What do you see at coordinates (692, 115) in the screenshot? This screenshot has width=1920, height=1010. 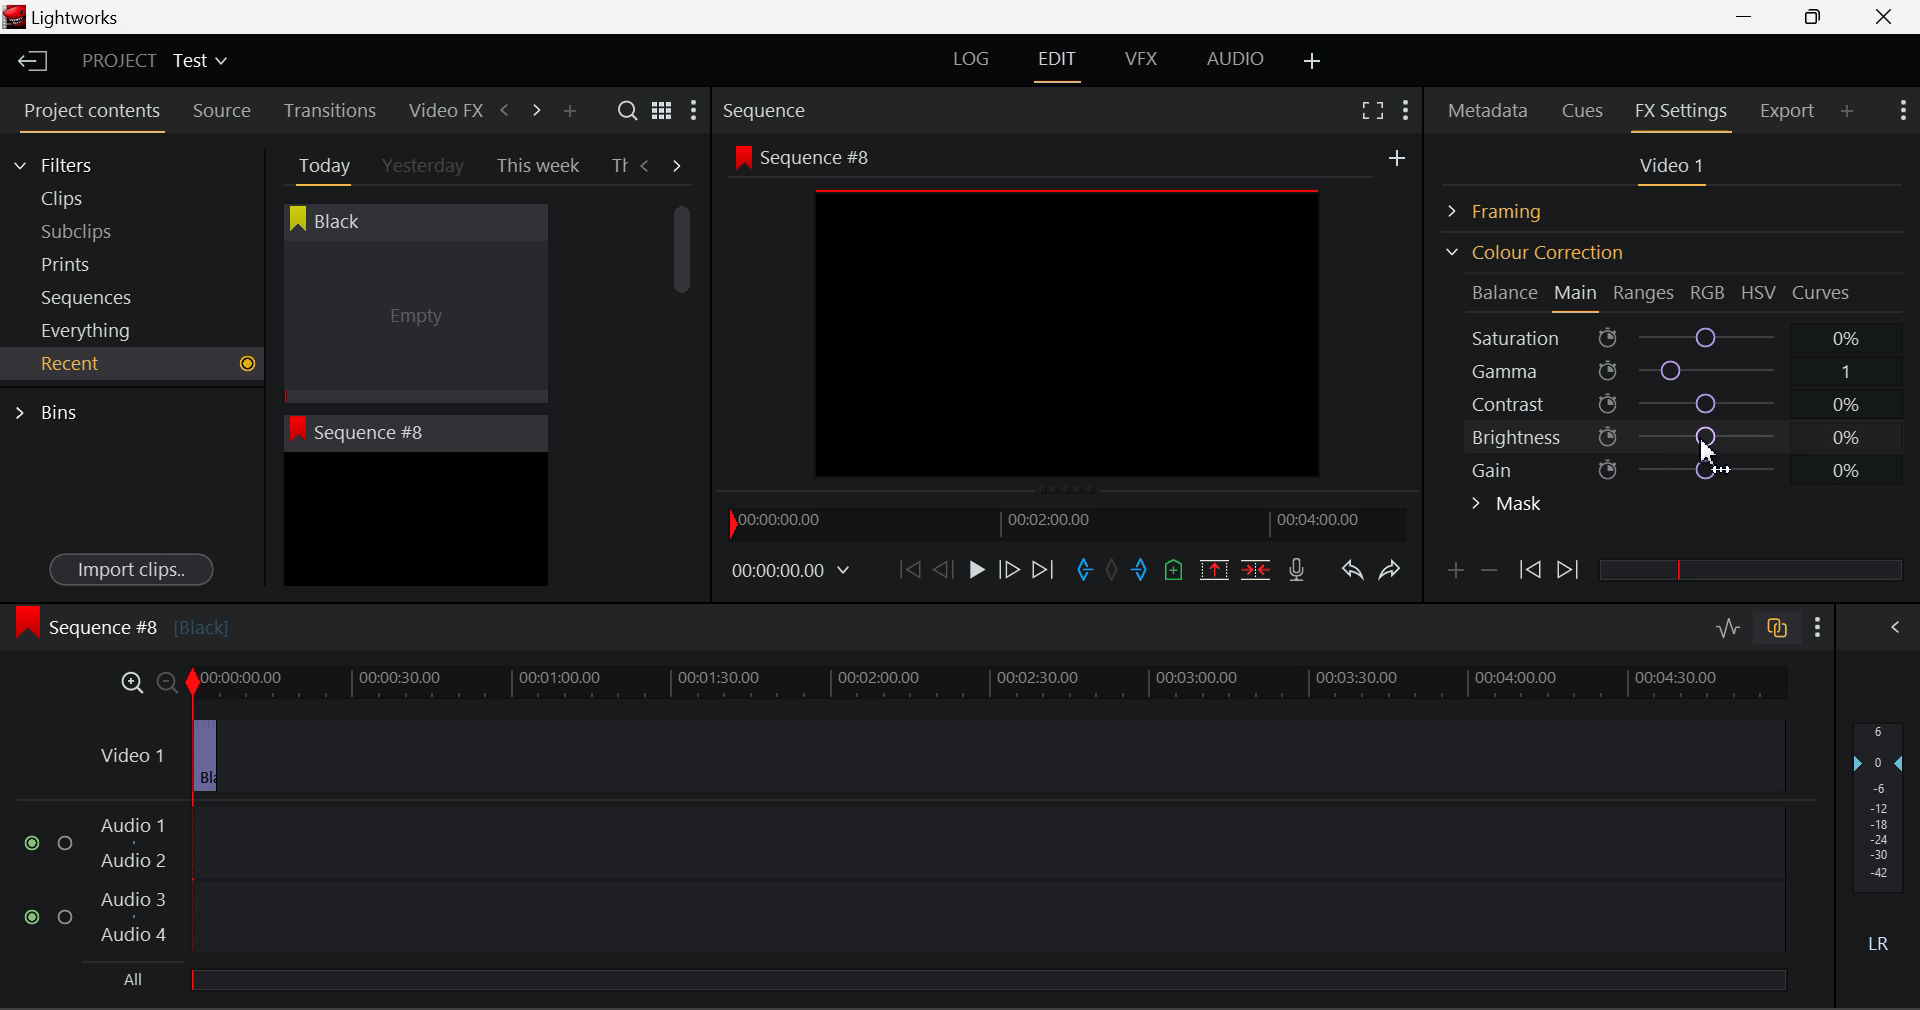 I see `Show Settings` at bounding box center [692, 115].